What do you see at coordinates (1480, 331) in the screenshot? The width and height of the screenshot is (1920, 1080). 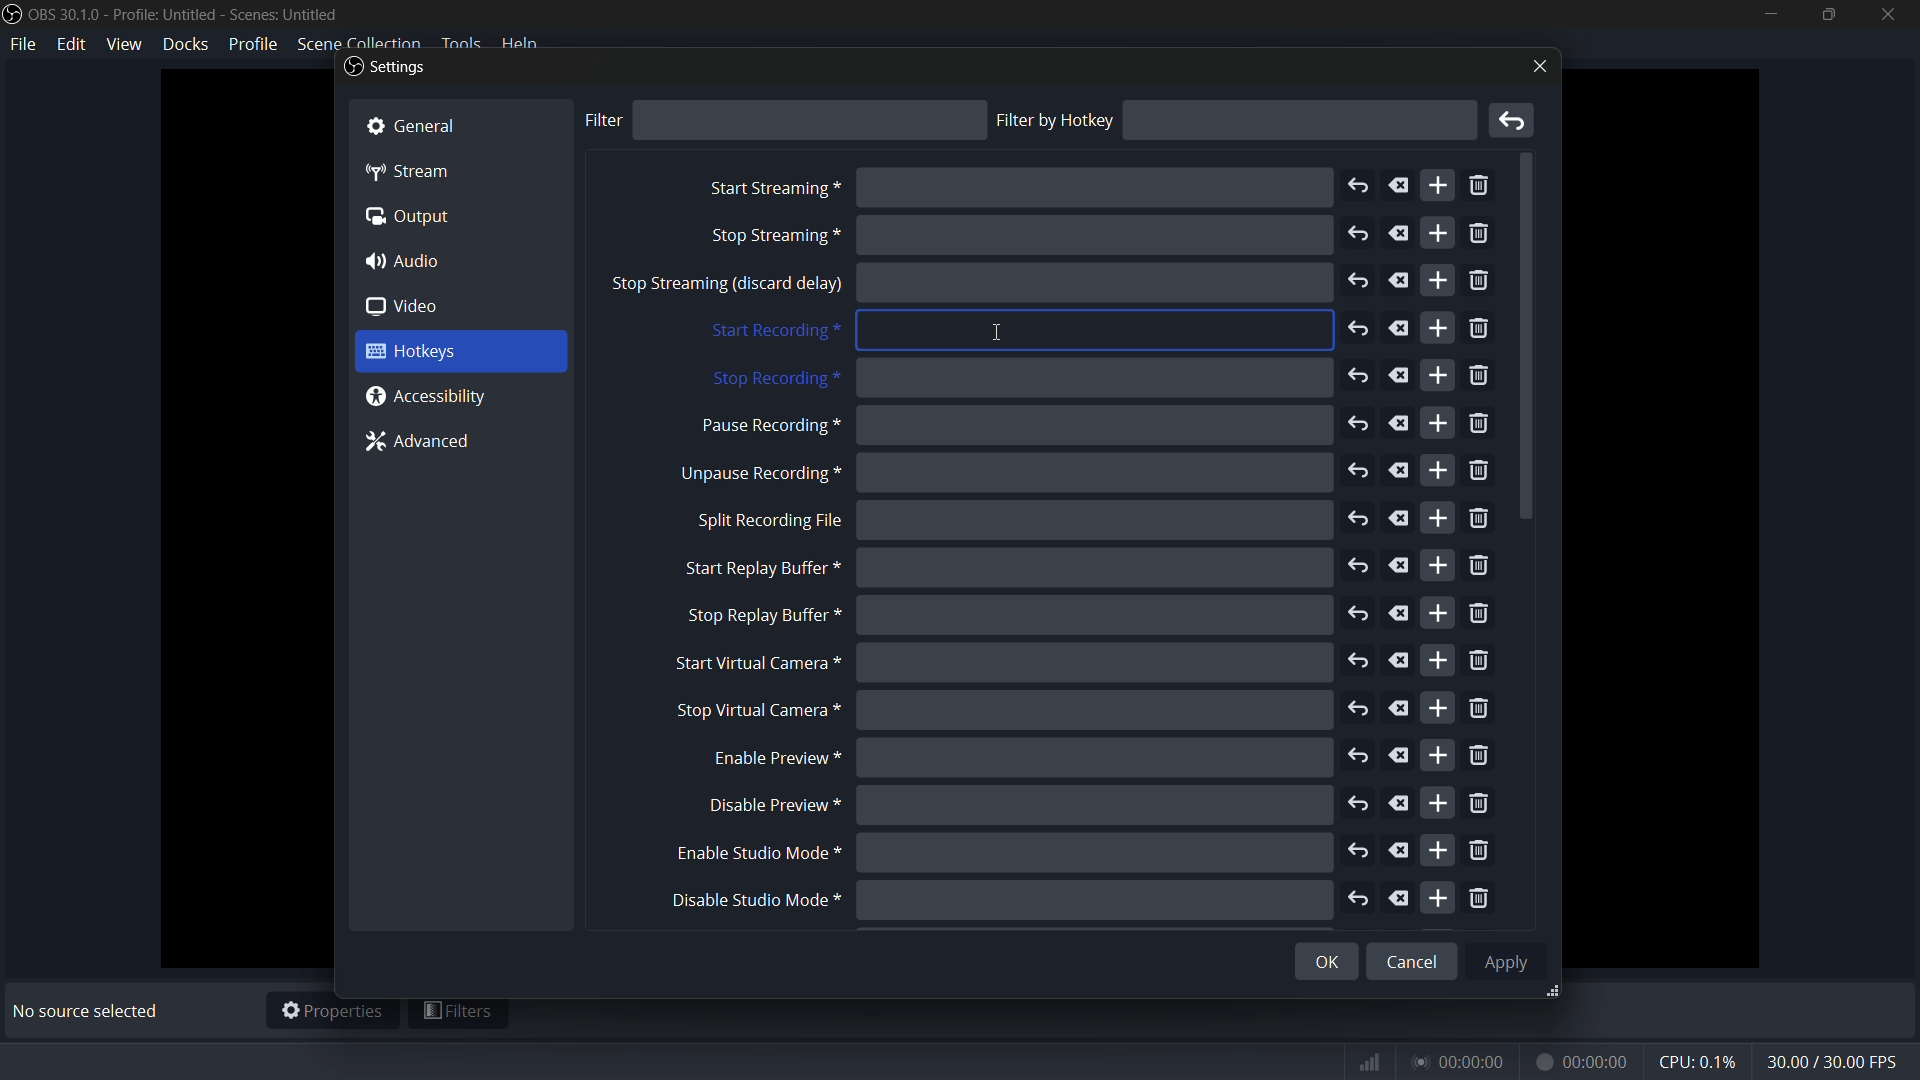 I see `remove` at bounding box center [1480, 331].